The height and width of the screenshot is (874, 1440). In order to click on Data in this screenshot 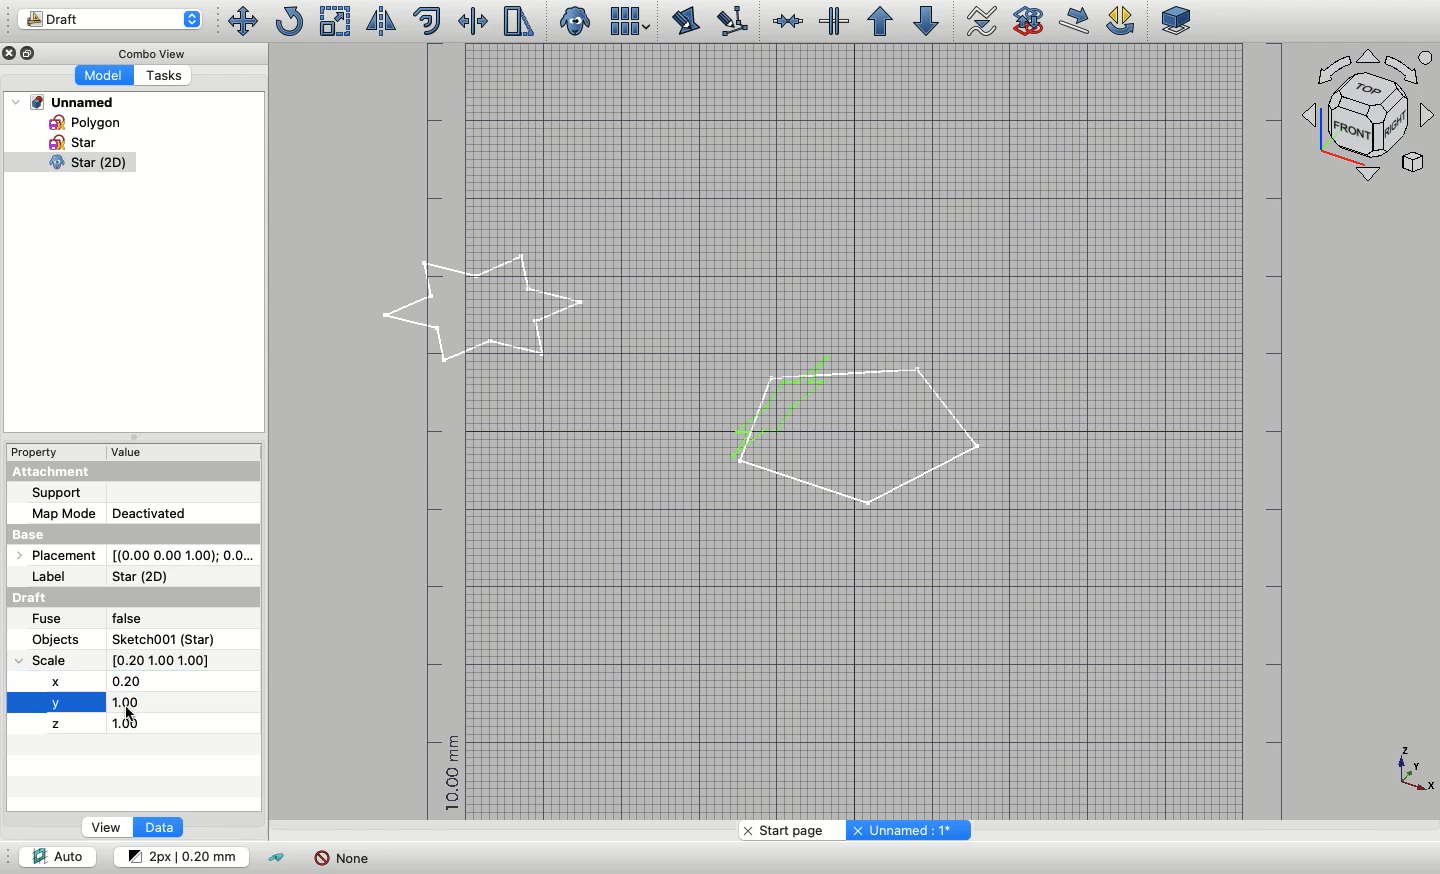, I will do `click(157, 827)`.